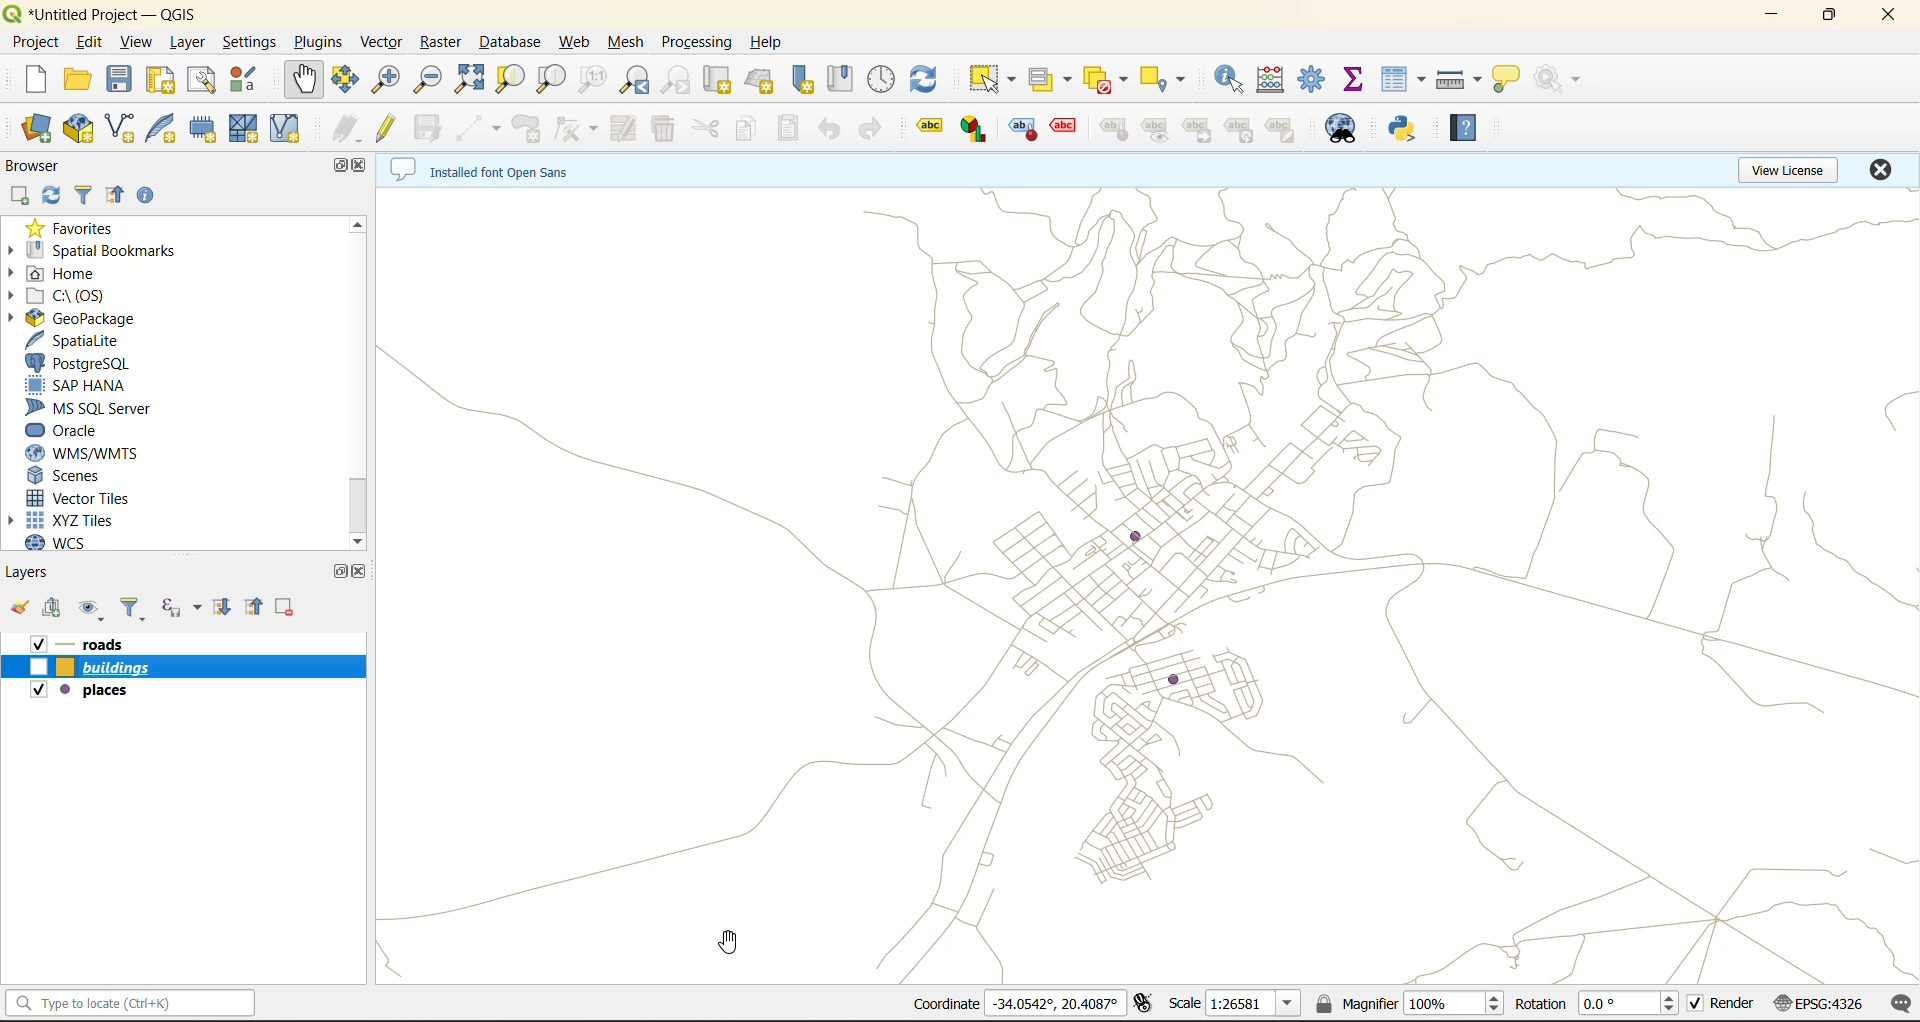 The width and height of the screenshot is (1920, 1022). Describe the element at coordinates (285, 605) in the screenshot. I see `remove` at that location.